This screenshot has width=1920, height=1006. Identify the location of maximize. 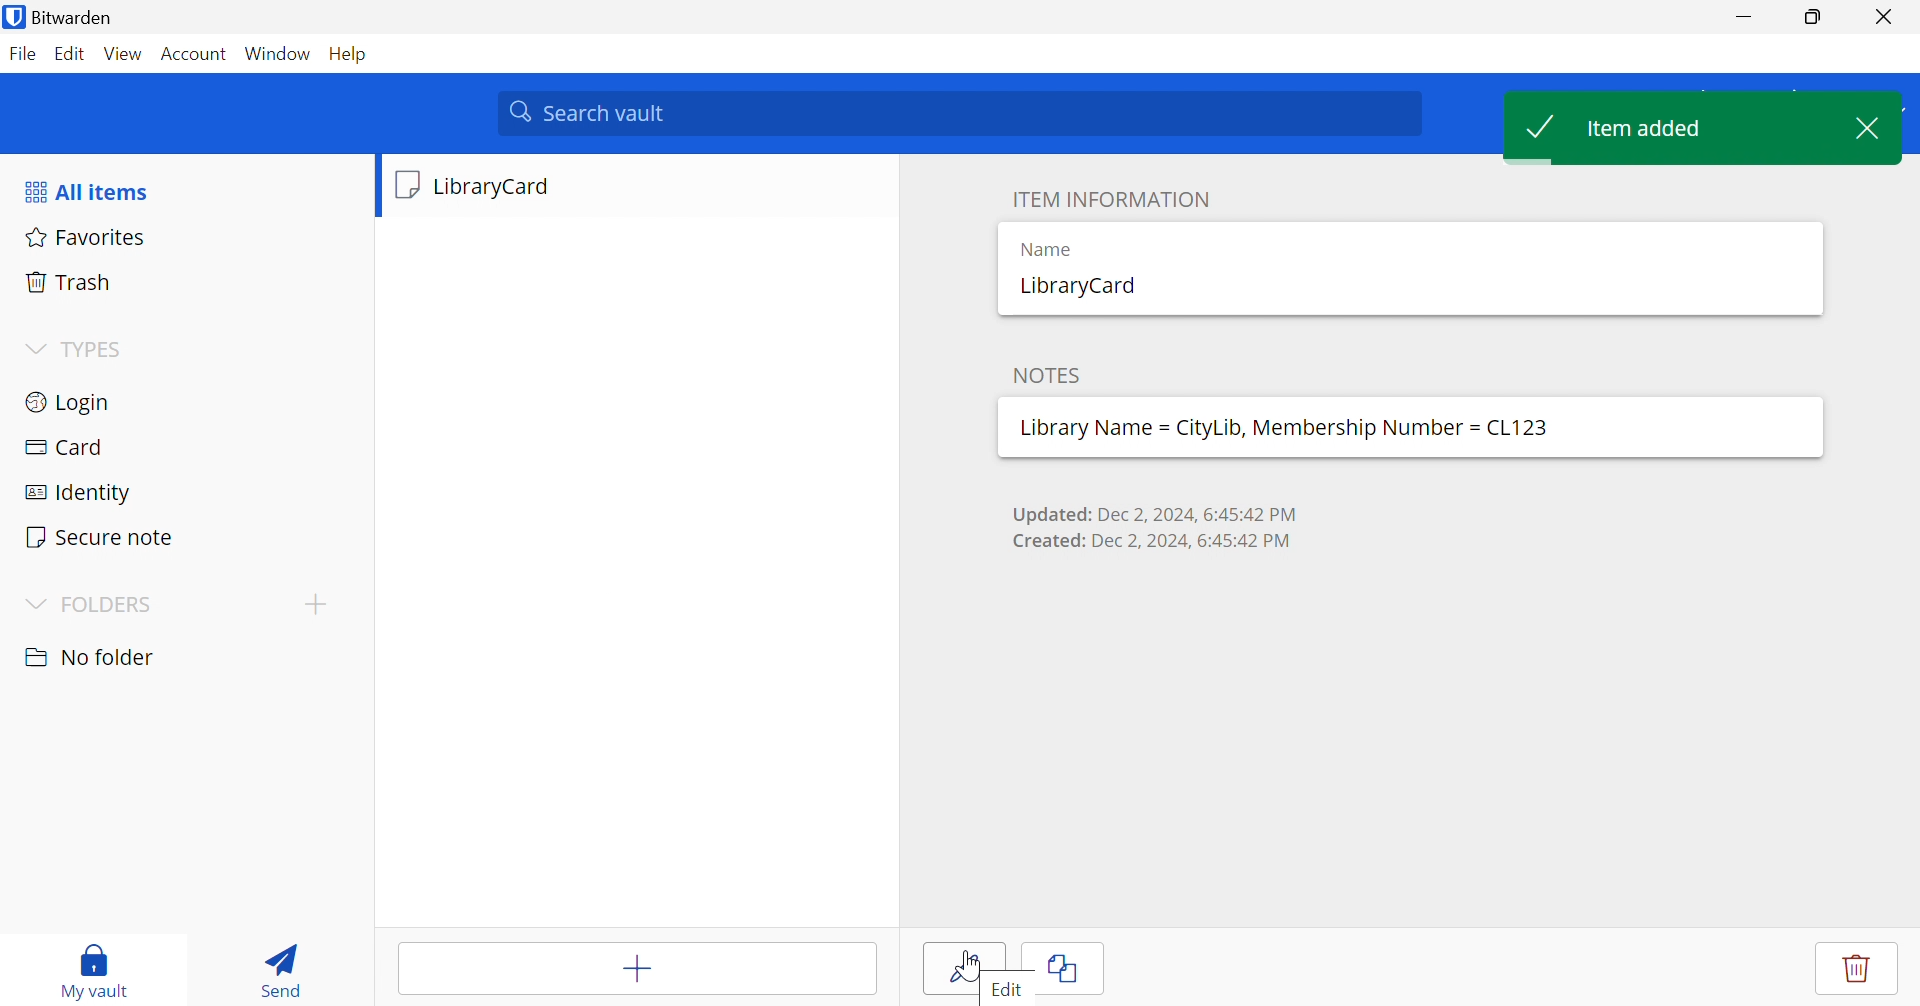
(1812, 17).